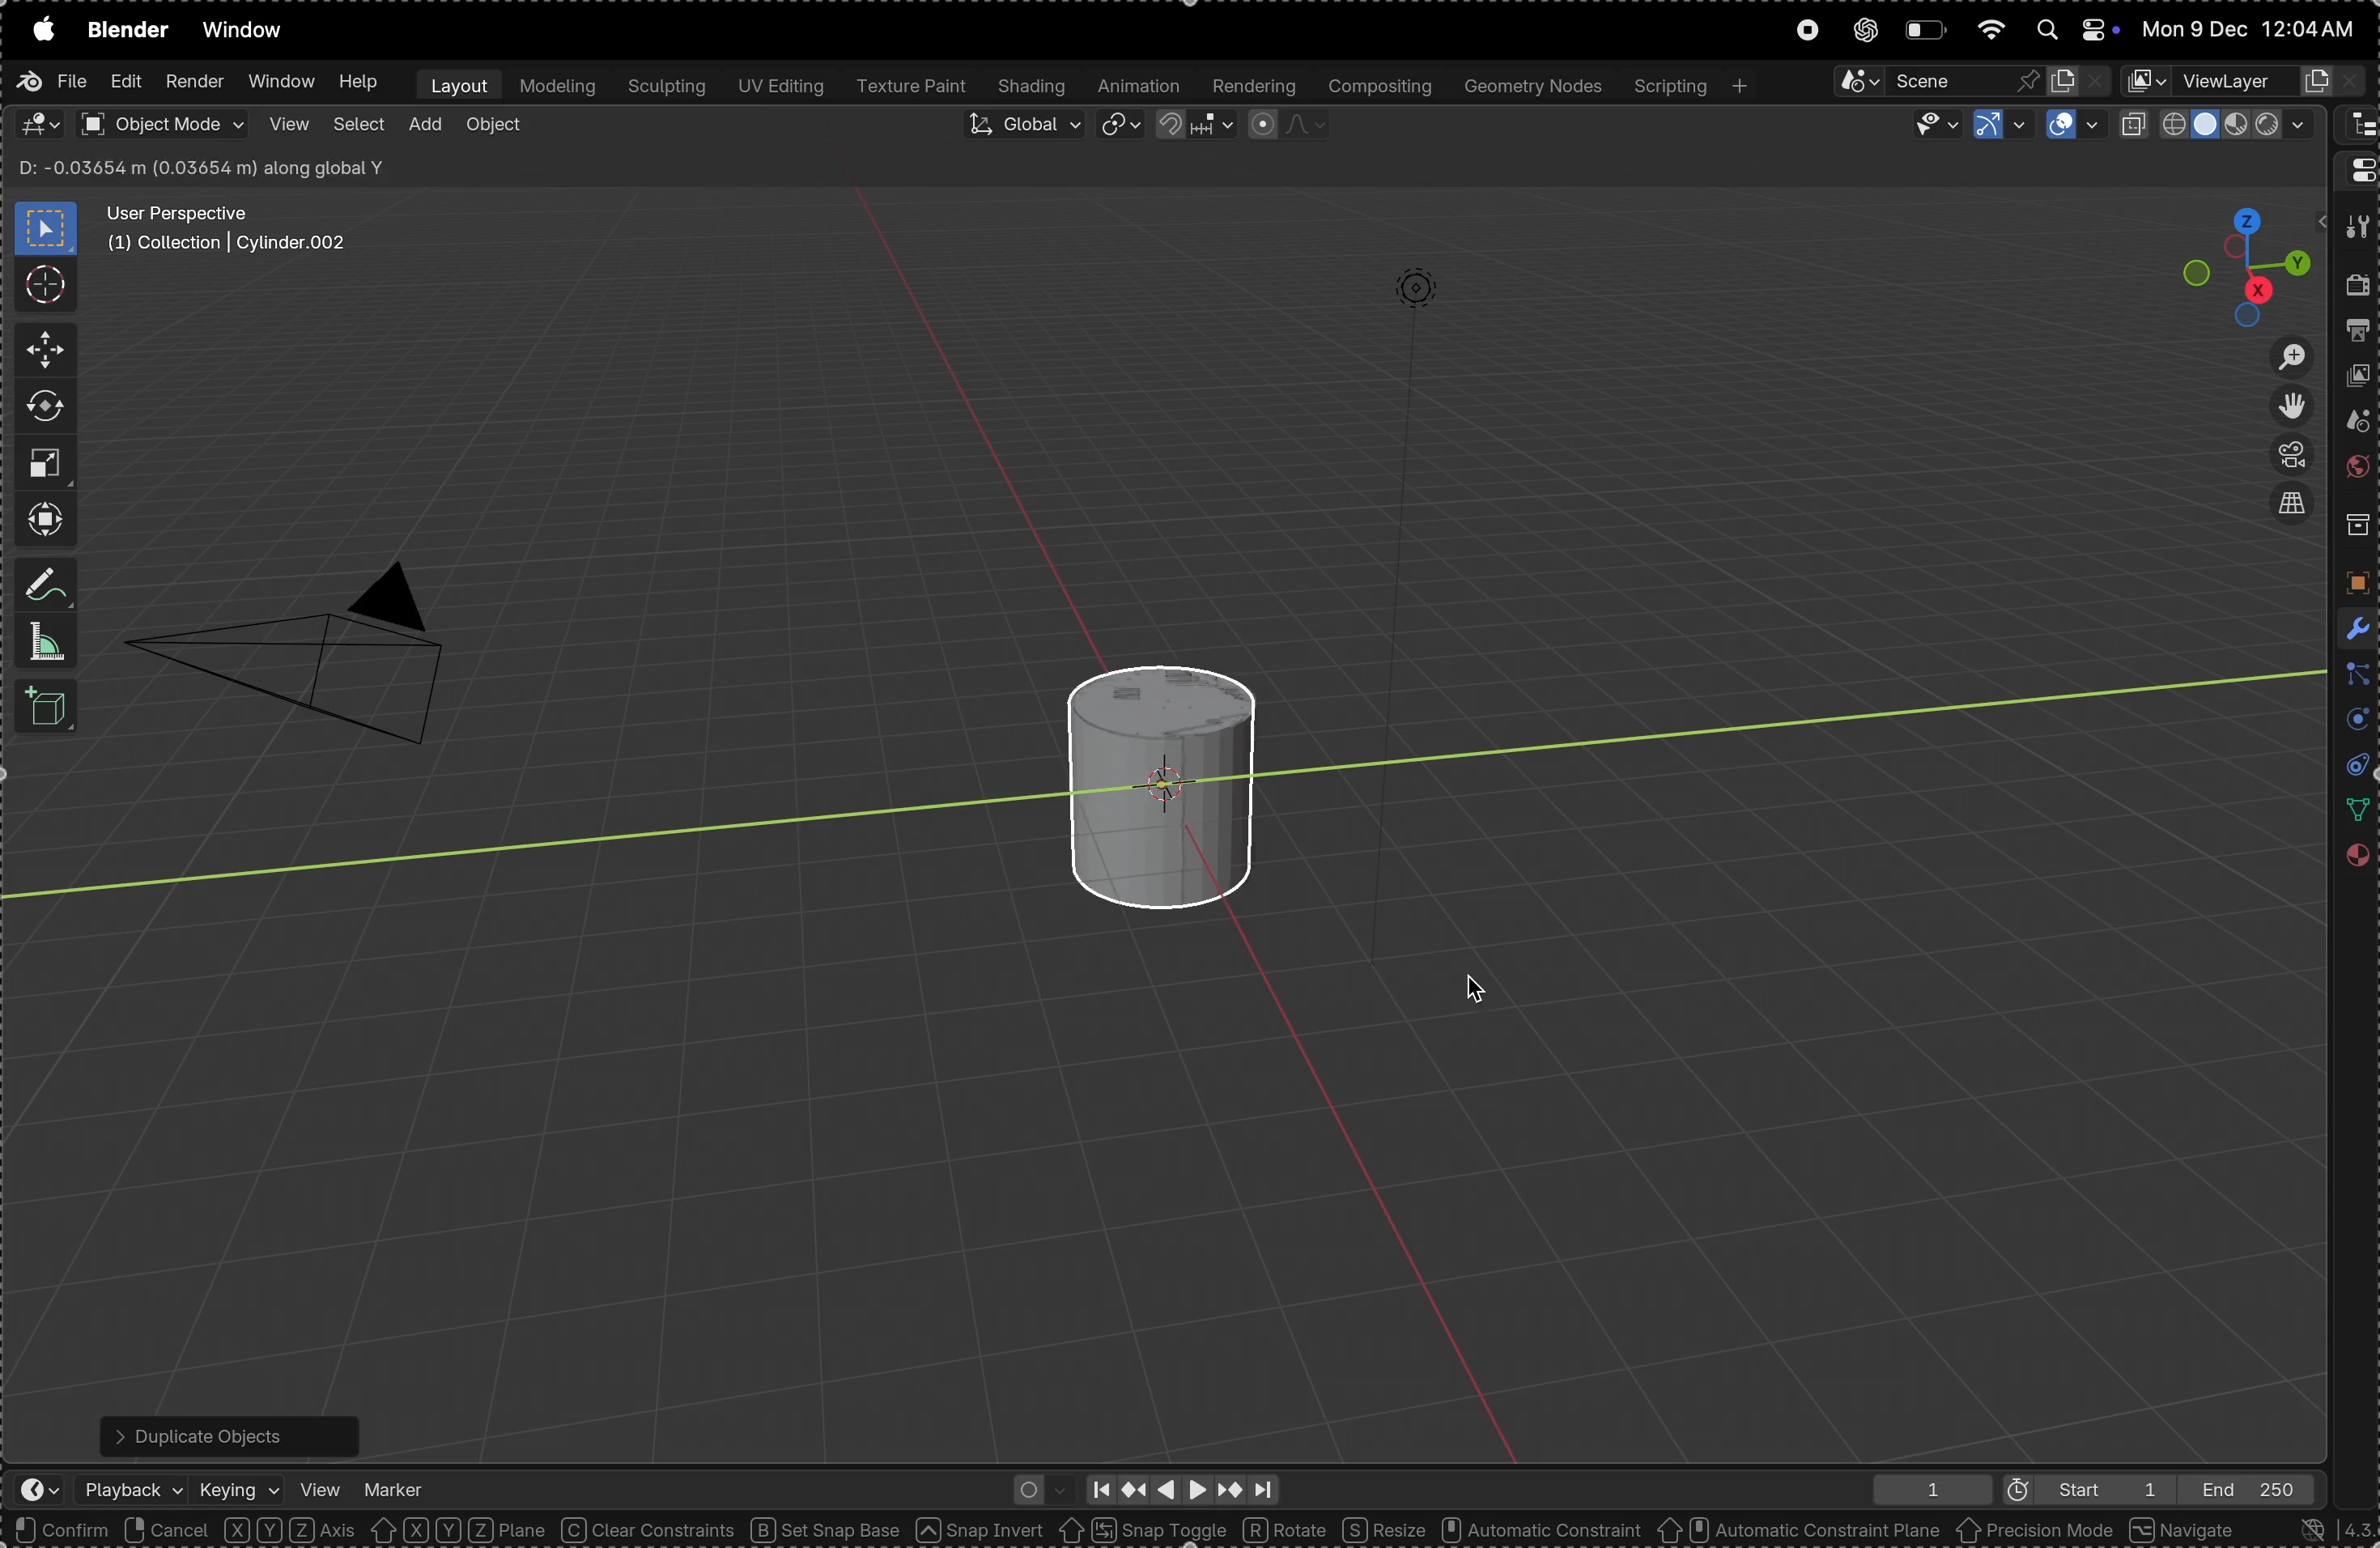 This screenshot has height=1548, width=2380. Describe the element at coordinates (2358, 334) in the screenshot. I see `out put` at that location.